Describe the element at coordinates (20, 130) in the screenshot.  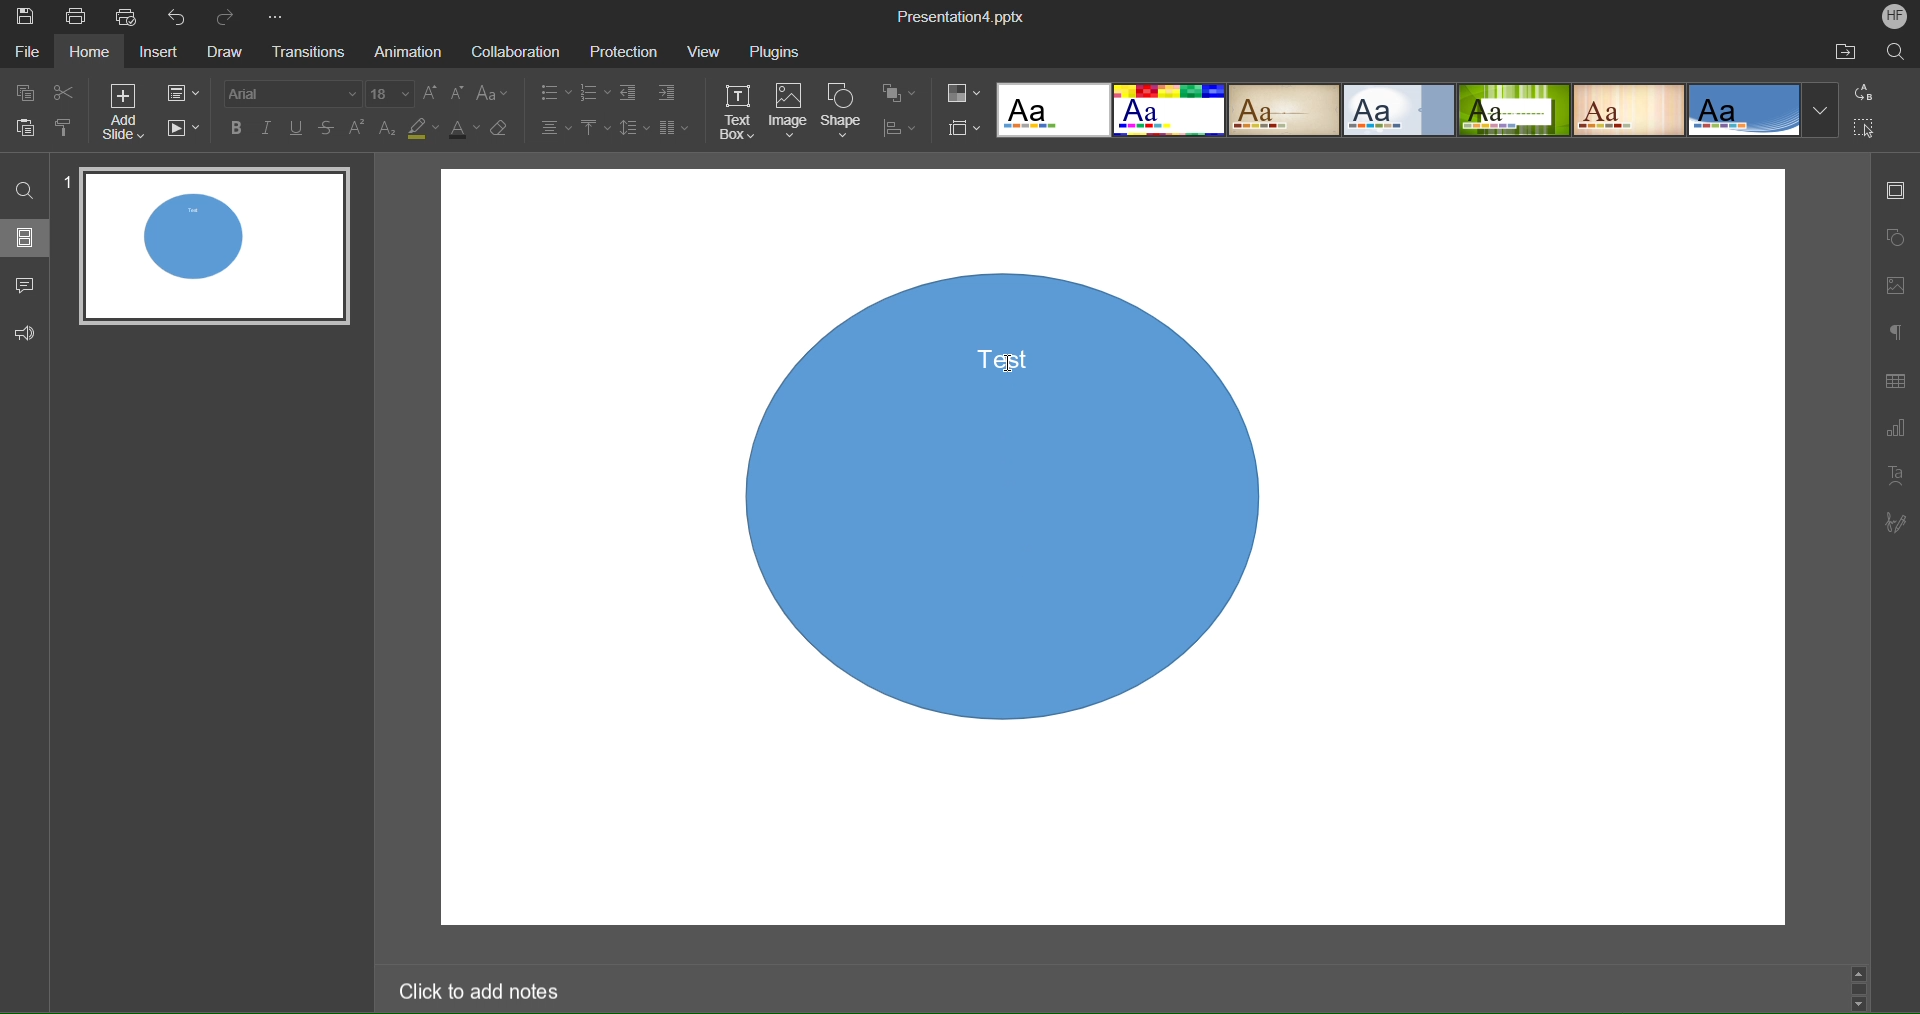
I see `Paste` at that location.